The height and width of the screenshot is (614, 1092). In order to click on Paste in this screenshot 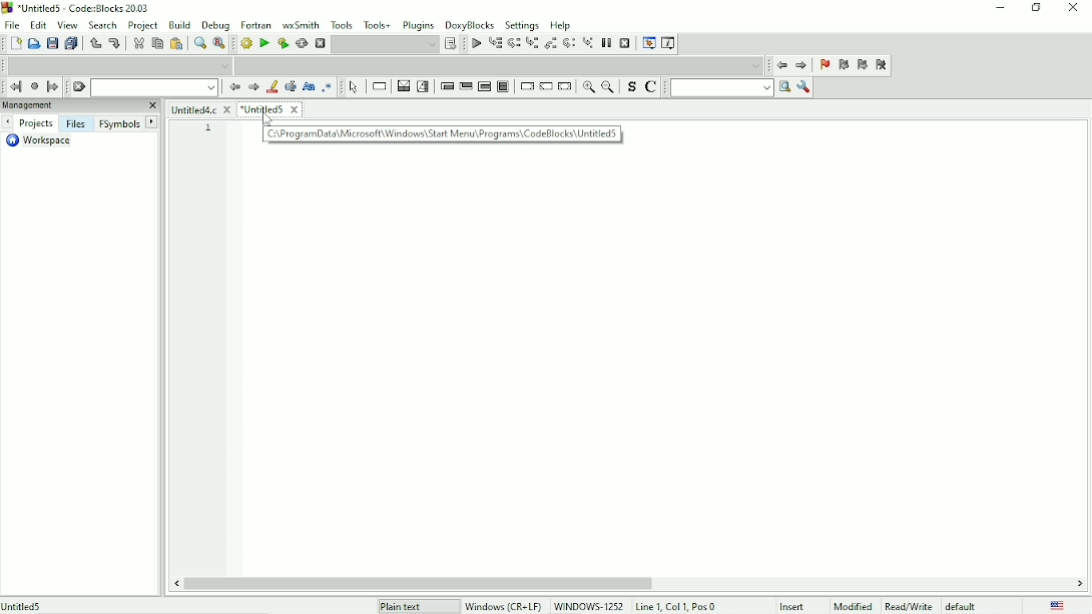, I will do `click(176, 43)`.